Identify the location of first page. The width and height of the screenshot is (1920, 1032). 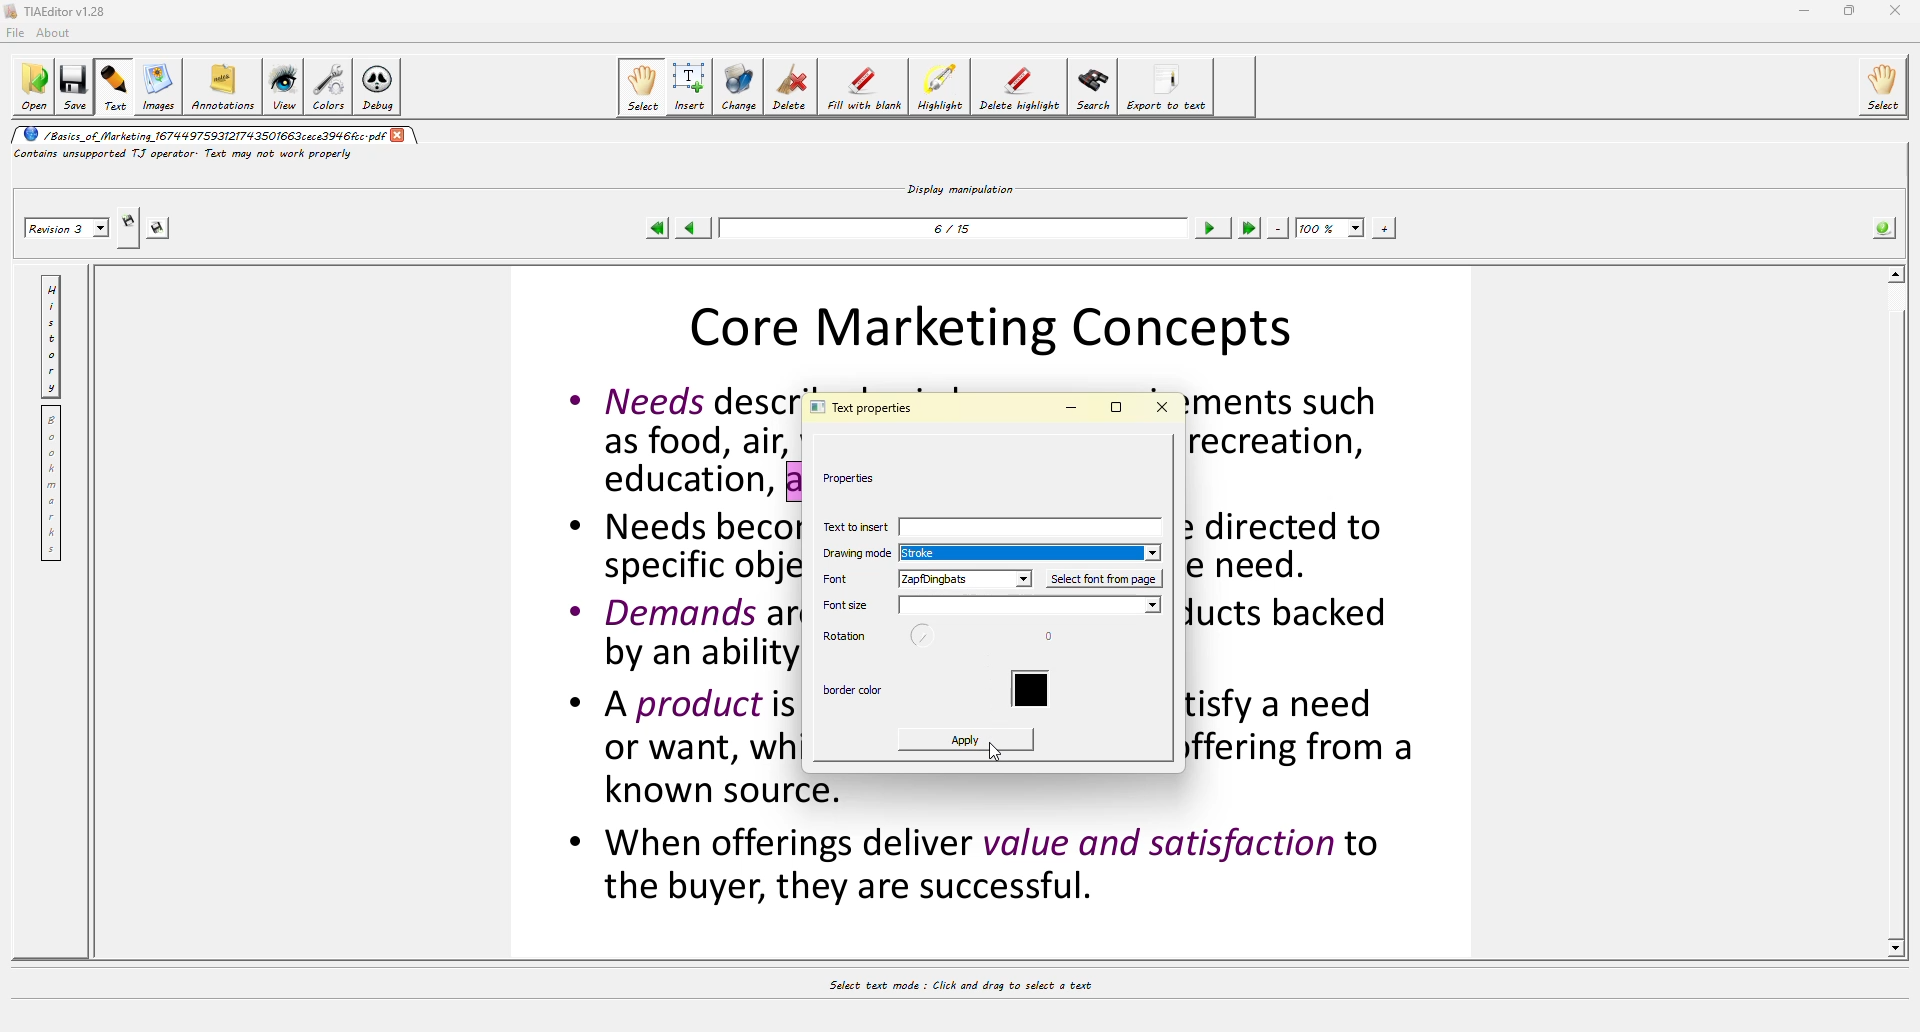
(657, 229).